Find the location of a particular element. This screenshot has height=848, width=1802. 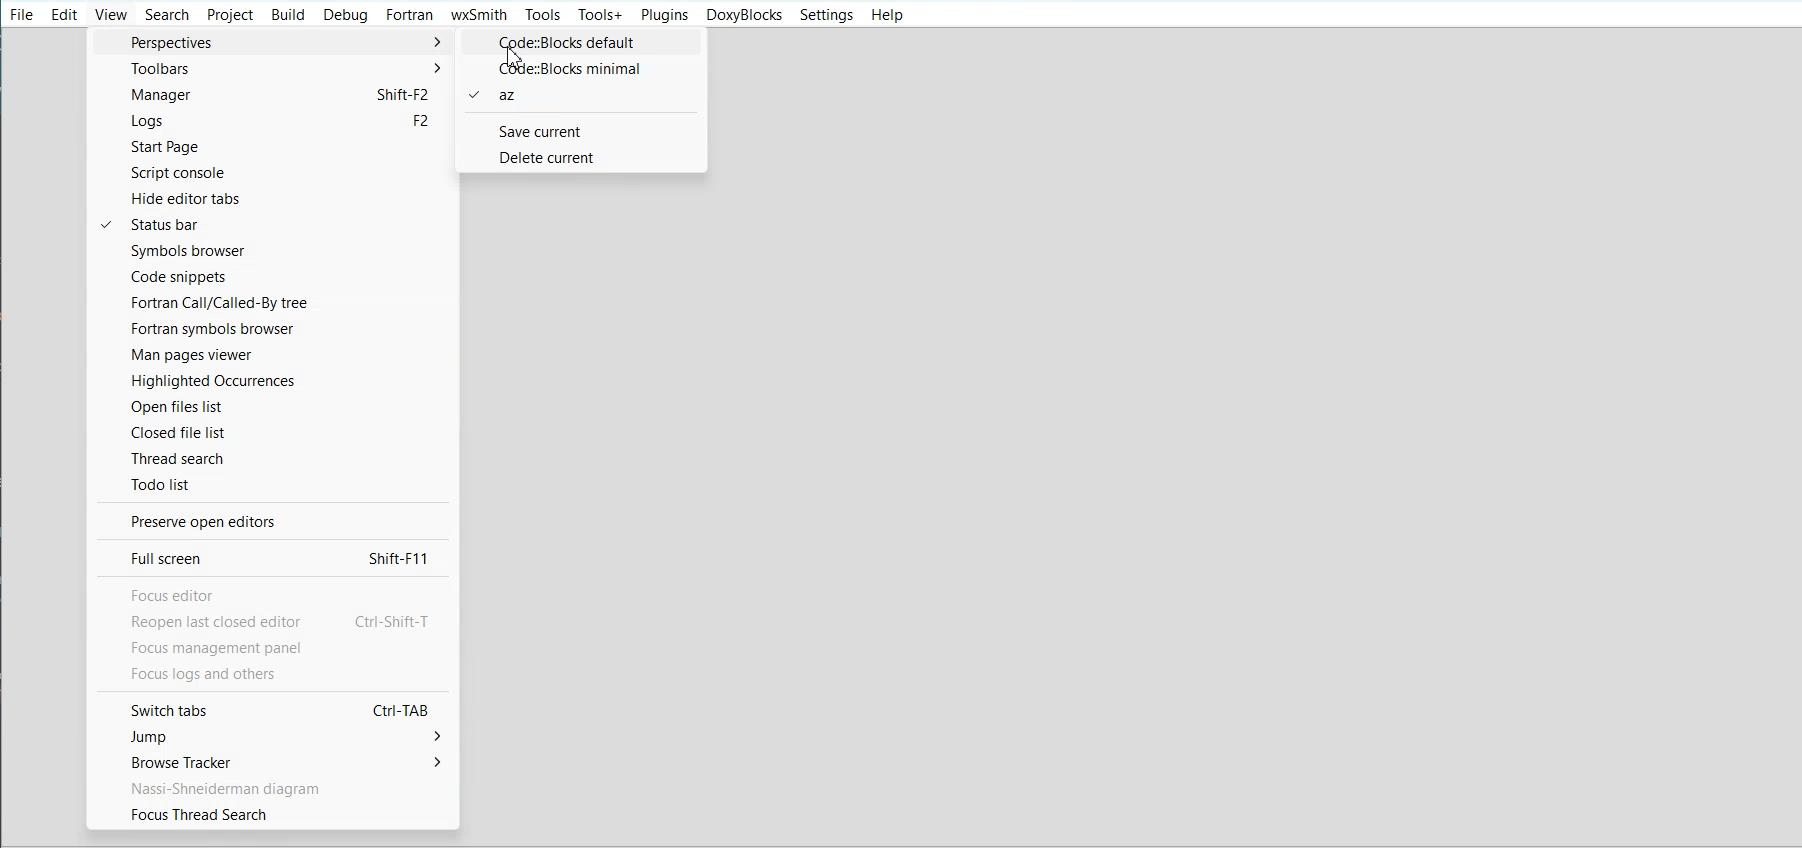

Script console is located at coordinates (277, 172).